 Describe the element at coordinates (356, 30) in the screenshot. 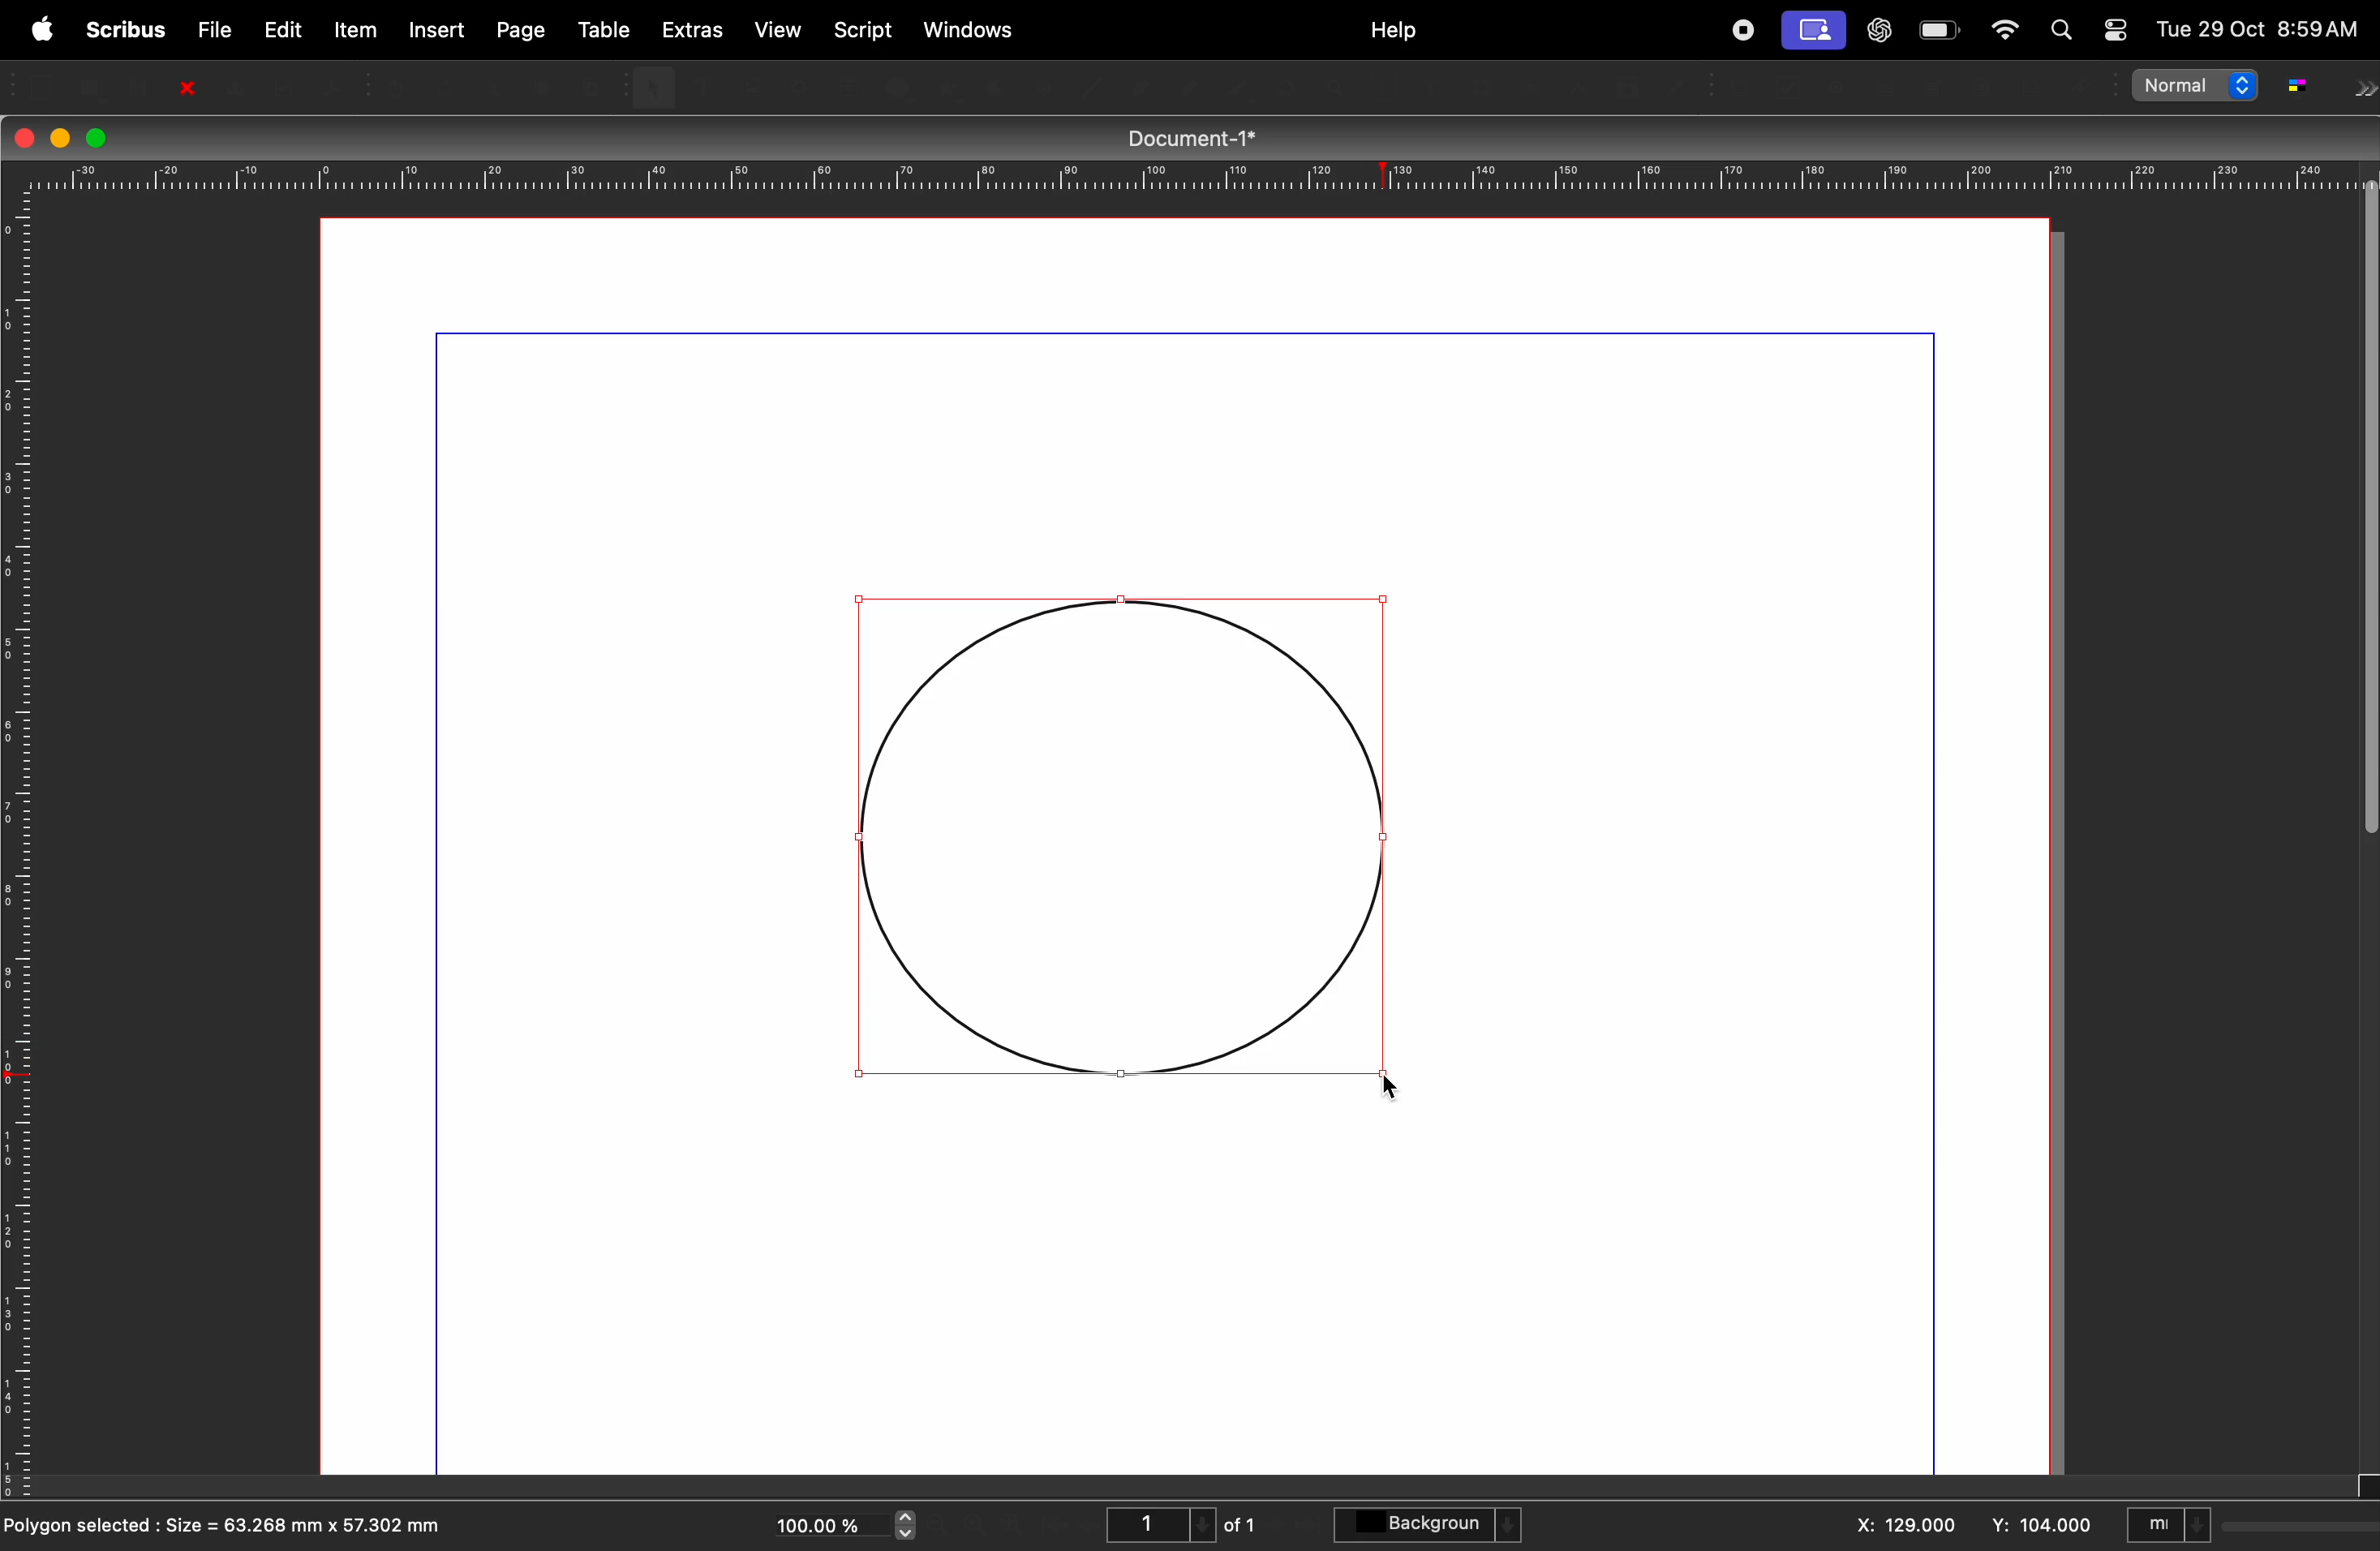

I see `item` at that location.